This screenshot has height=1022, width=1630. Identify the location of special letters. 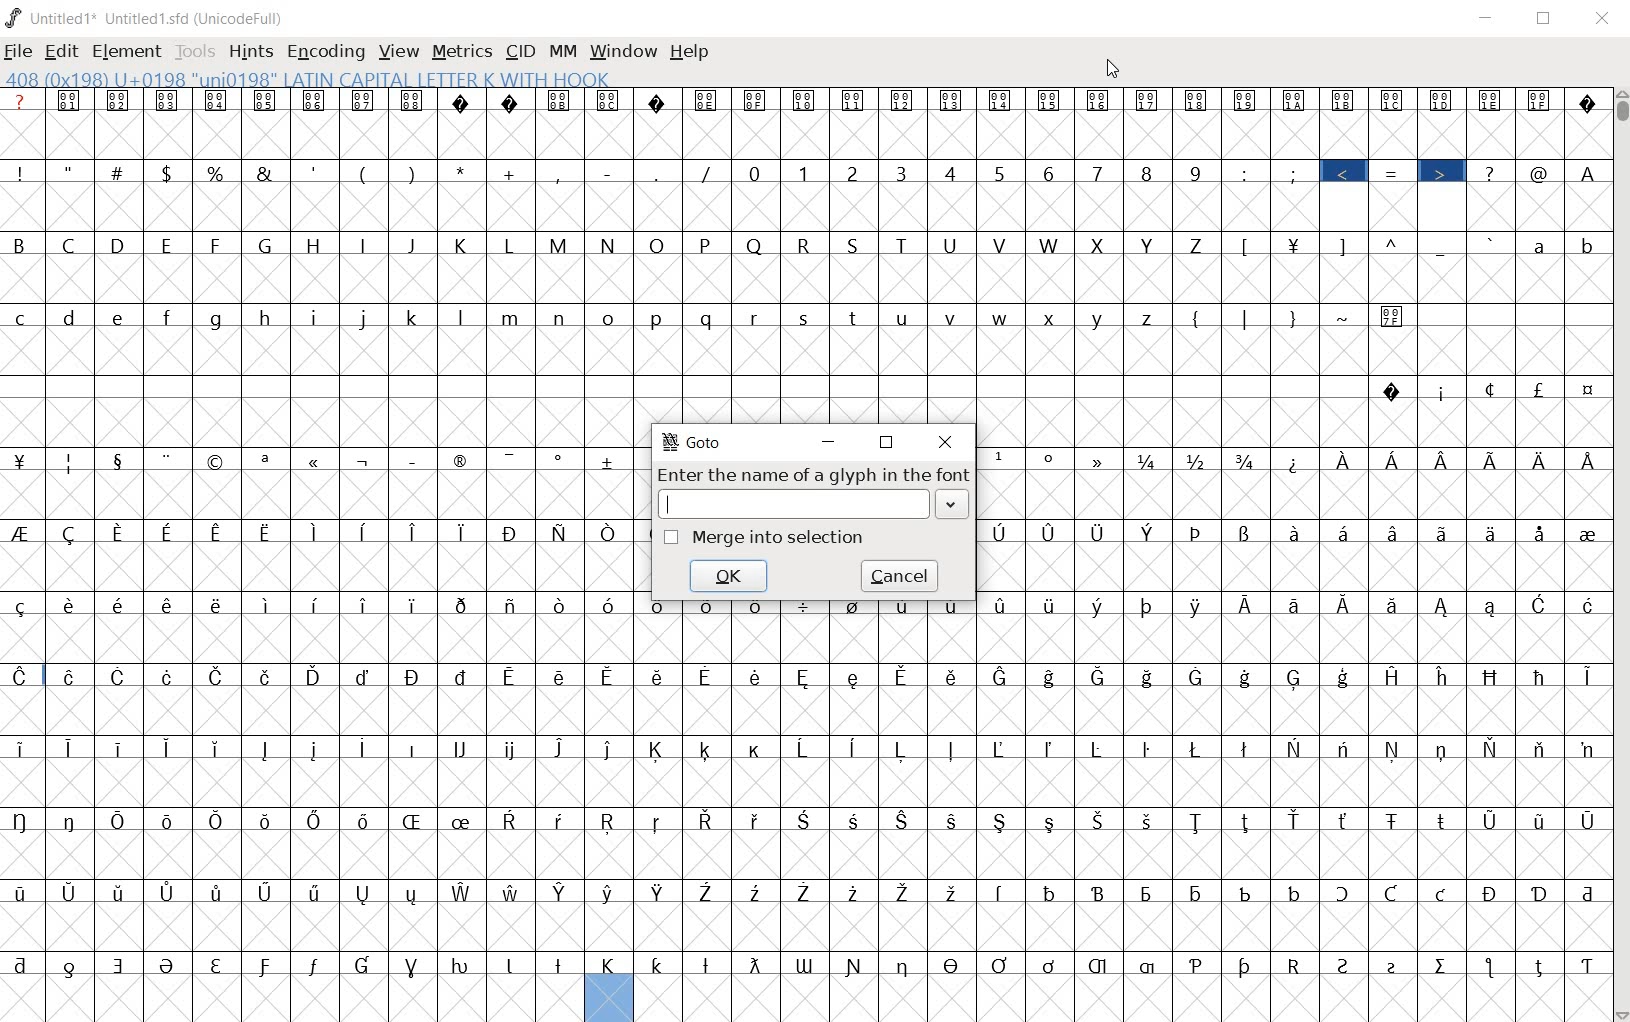
(800, 607).